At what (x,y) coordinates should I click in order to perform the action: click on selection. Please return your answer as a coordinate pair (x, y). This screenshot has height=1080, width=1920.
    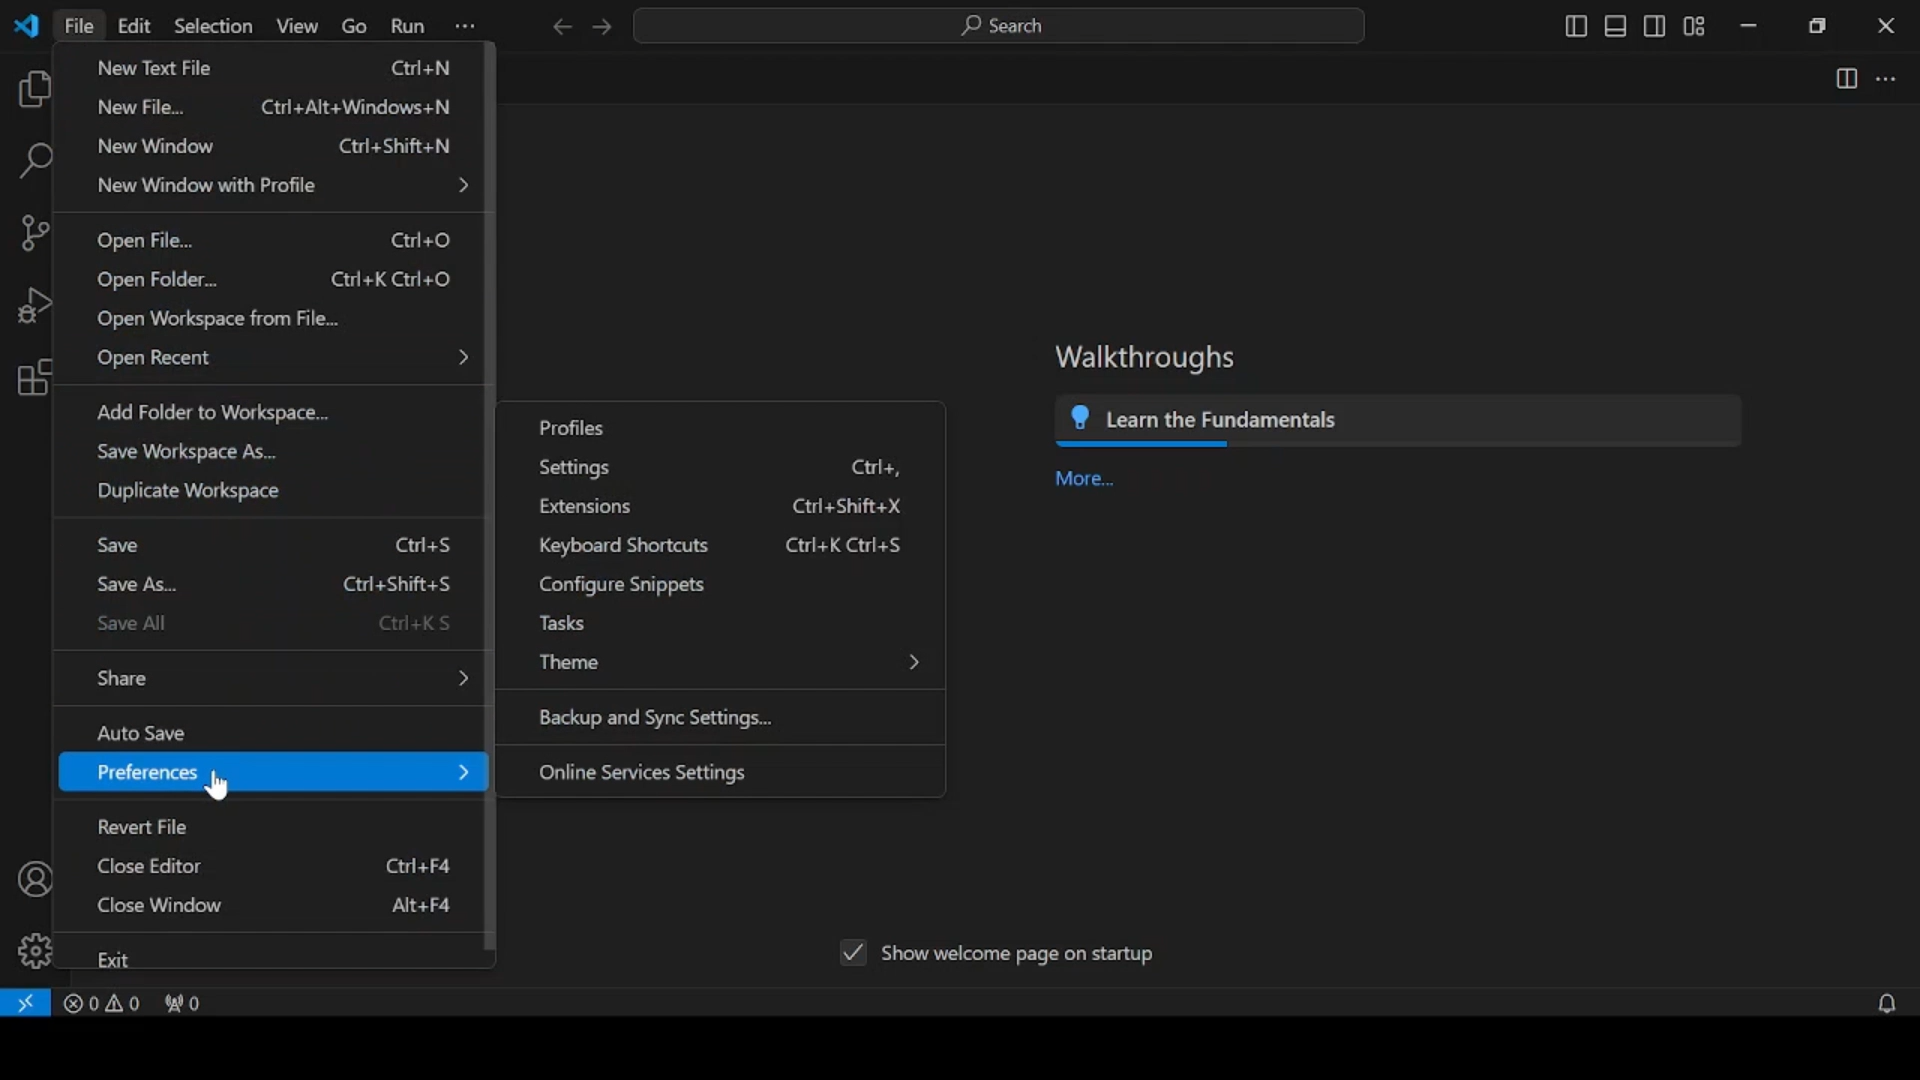
    Looking at the image, I should click on (215, 27).